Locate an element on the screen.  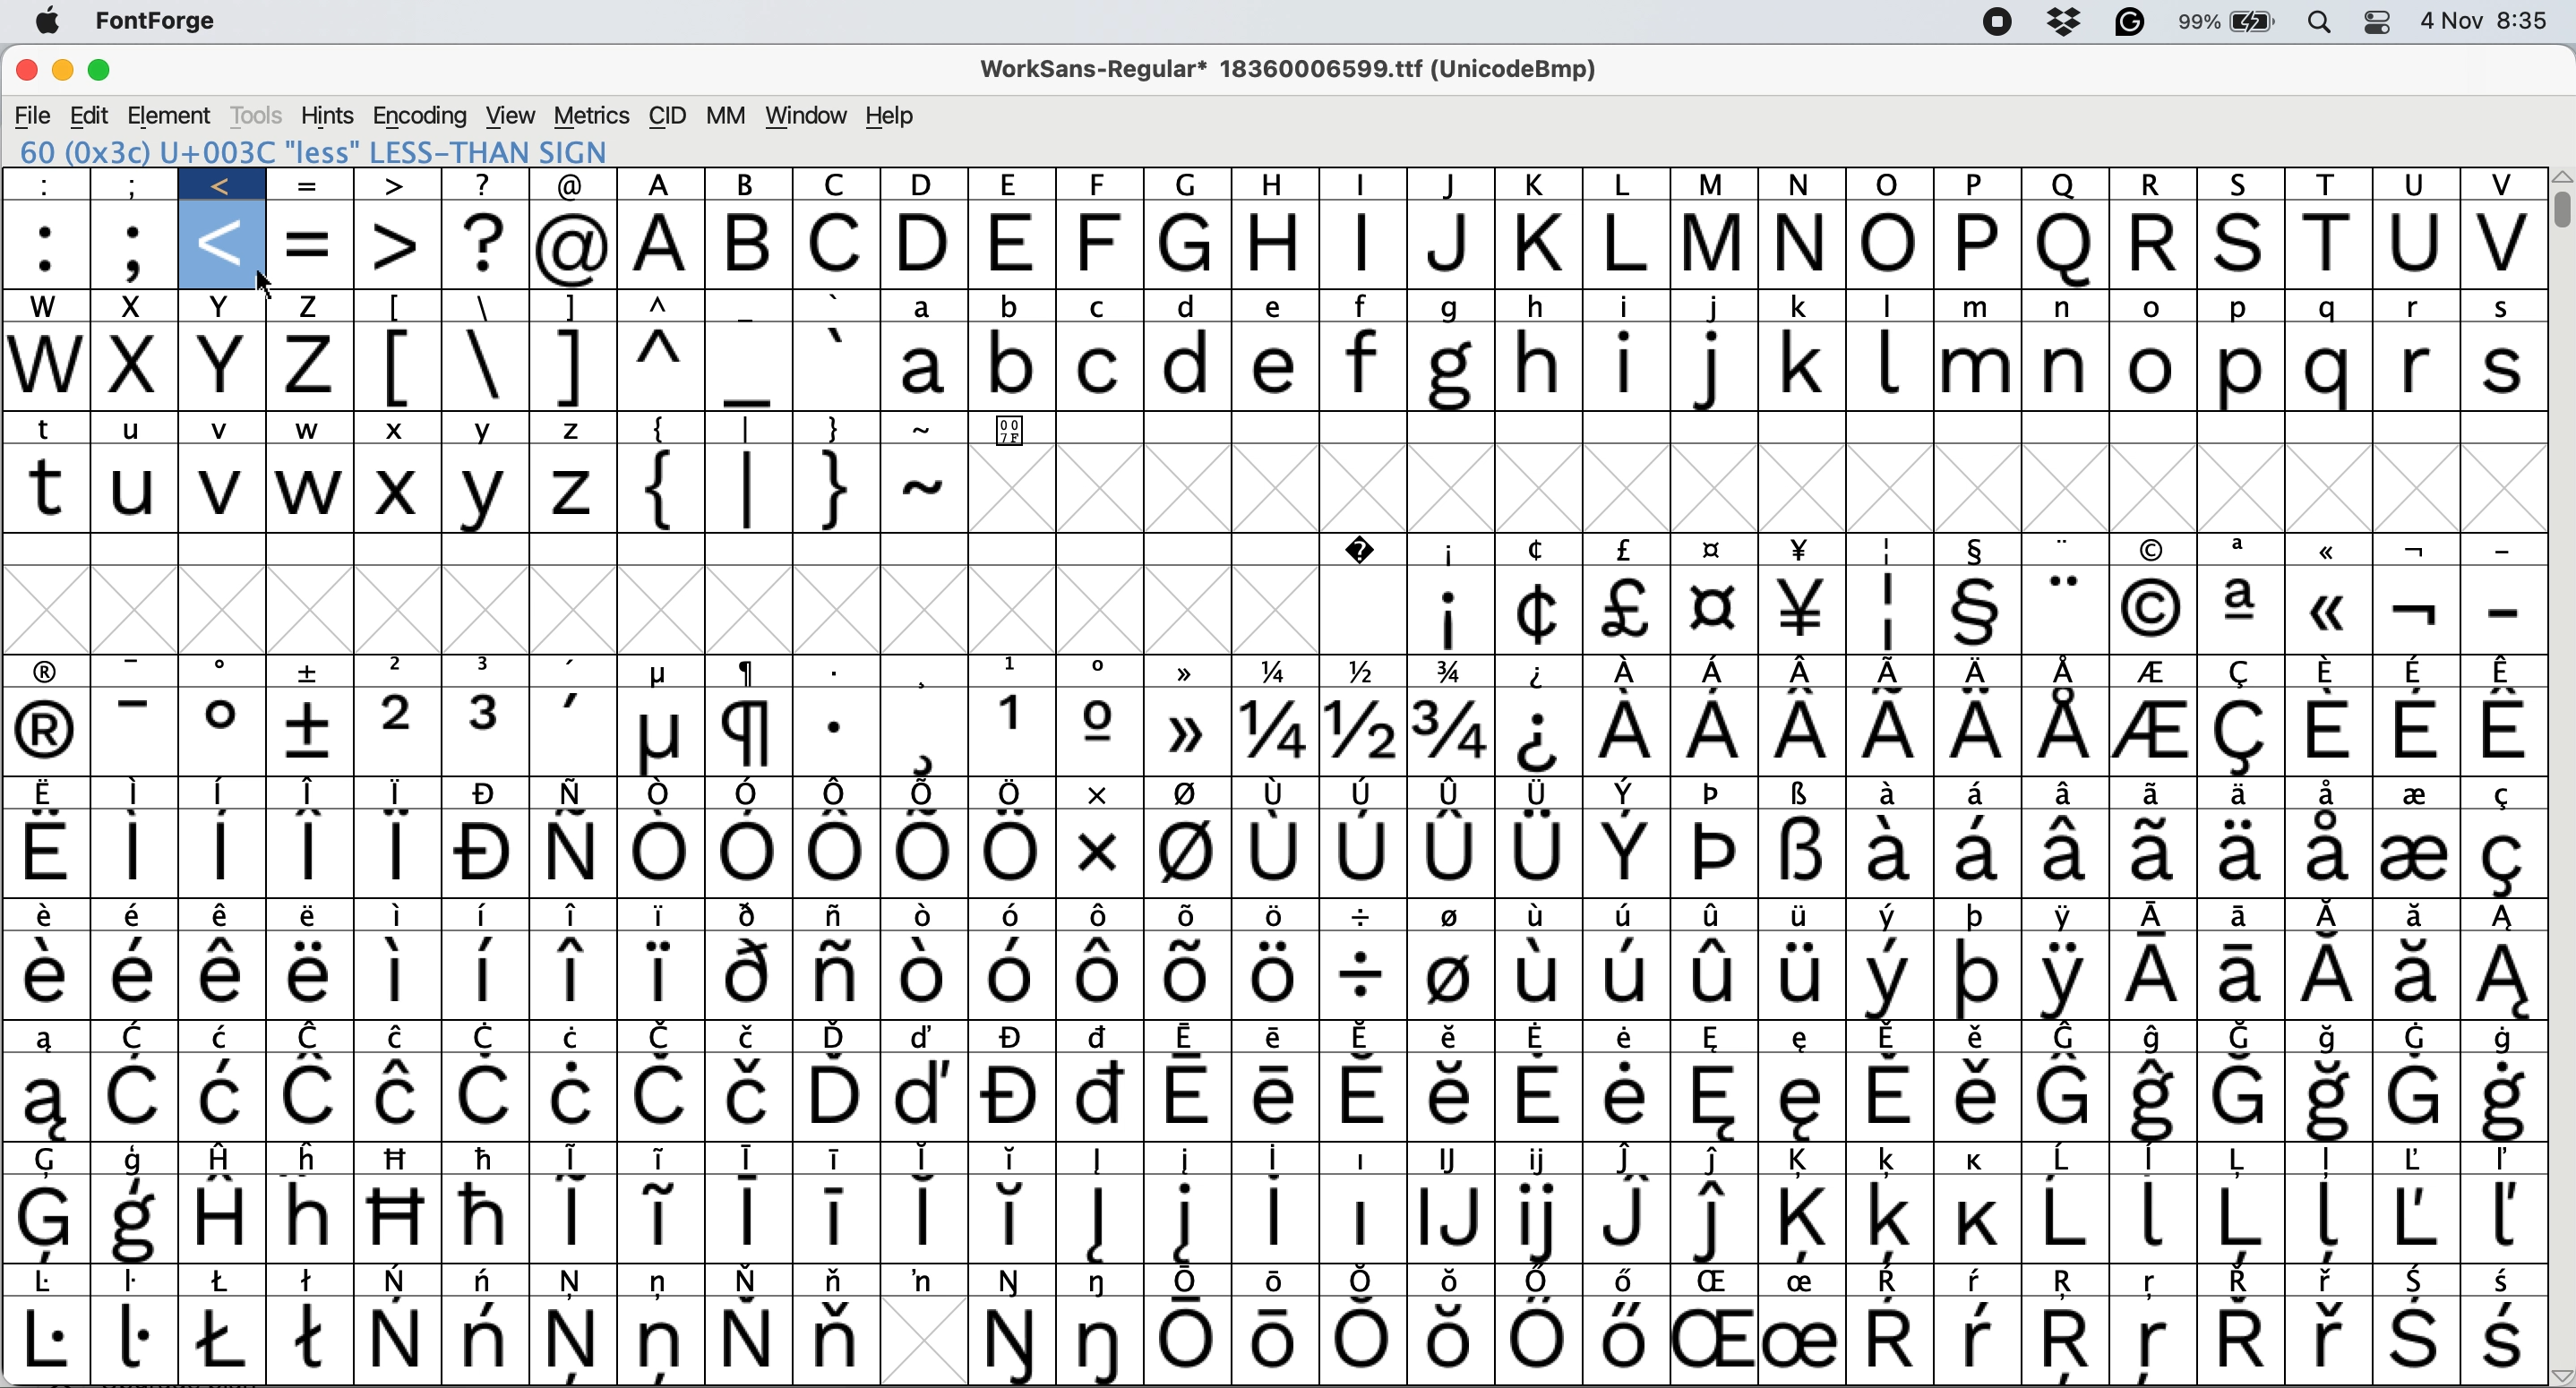
p is located at coordinates (1974, 184).